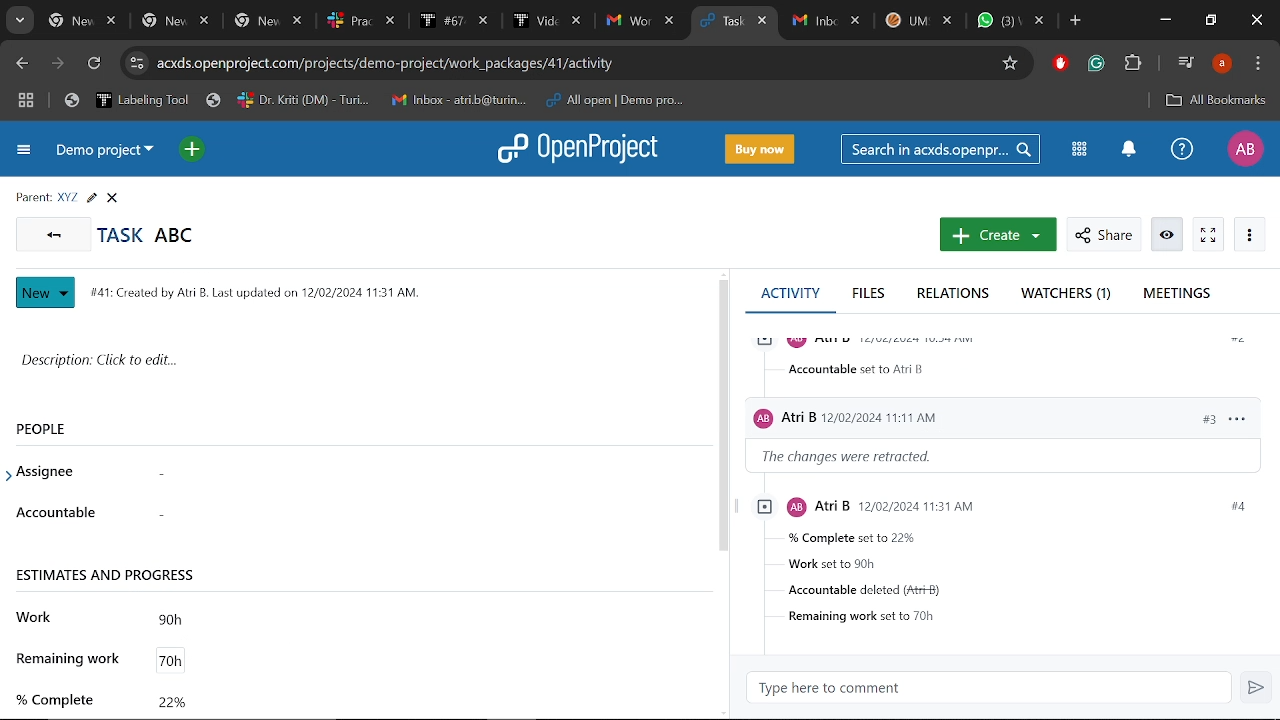 The height and width of the screenshot is (720, 1280). What do you see at coordinates (22, 22) in the screenshot?
I see `Search tabs` at bounding box center [22, 22].